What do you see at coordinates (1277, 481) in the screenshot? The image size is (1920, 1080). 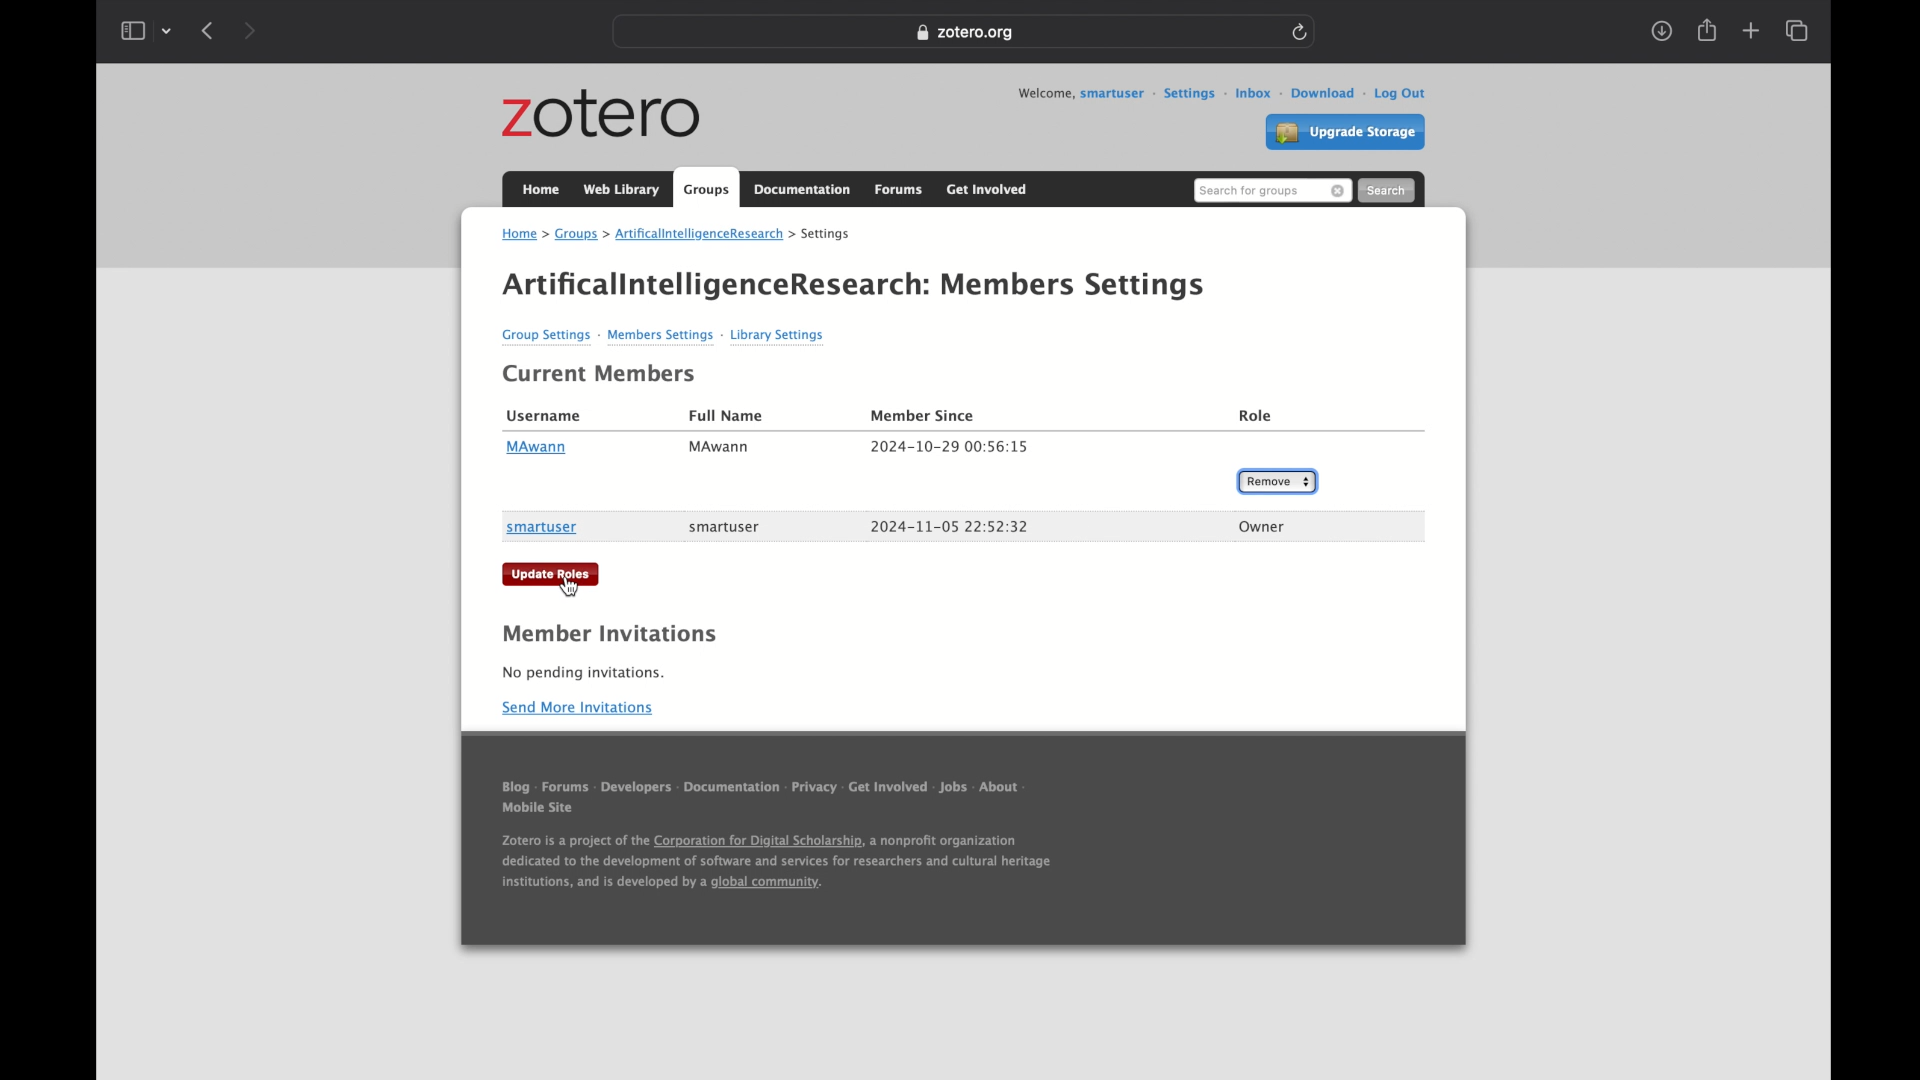 I see `remove` at bounding box center [1277, 481].